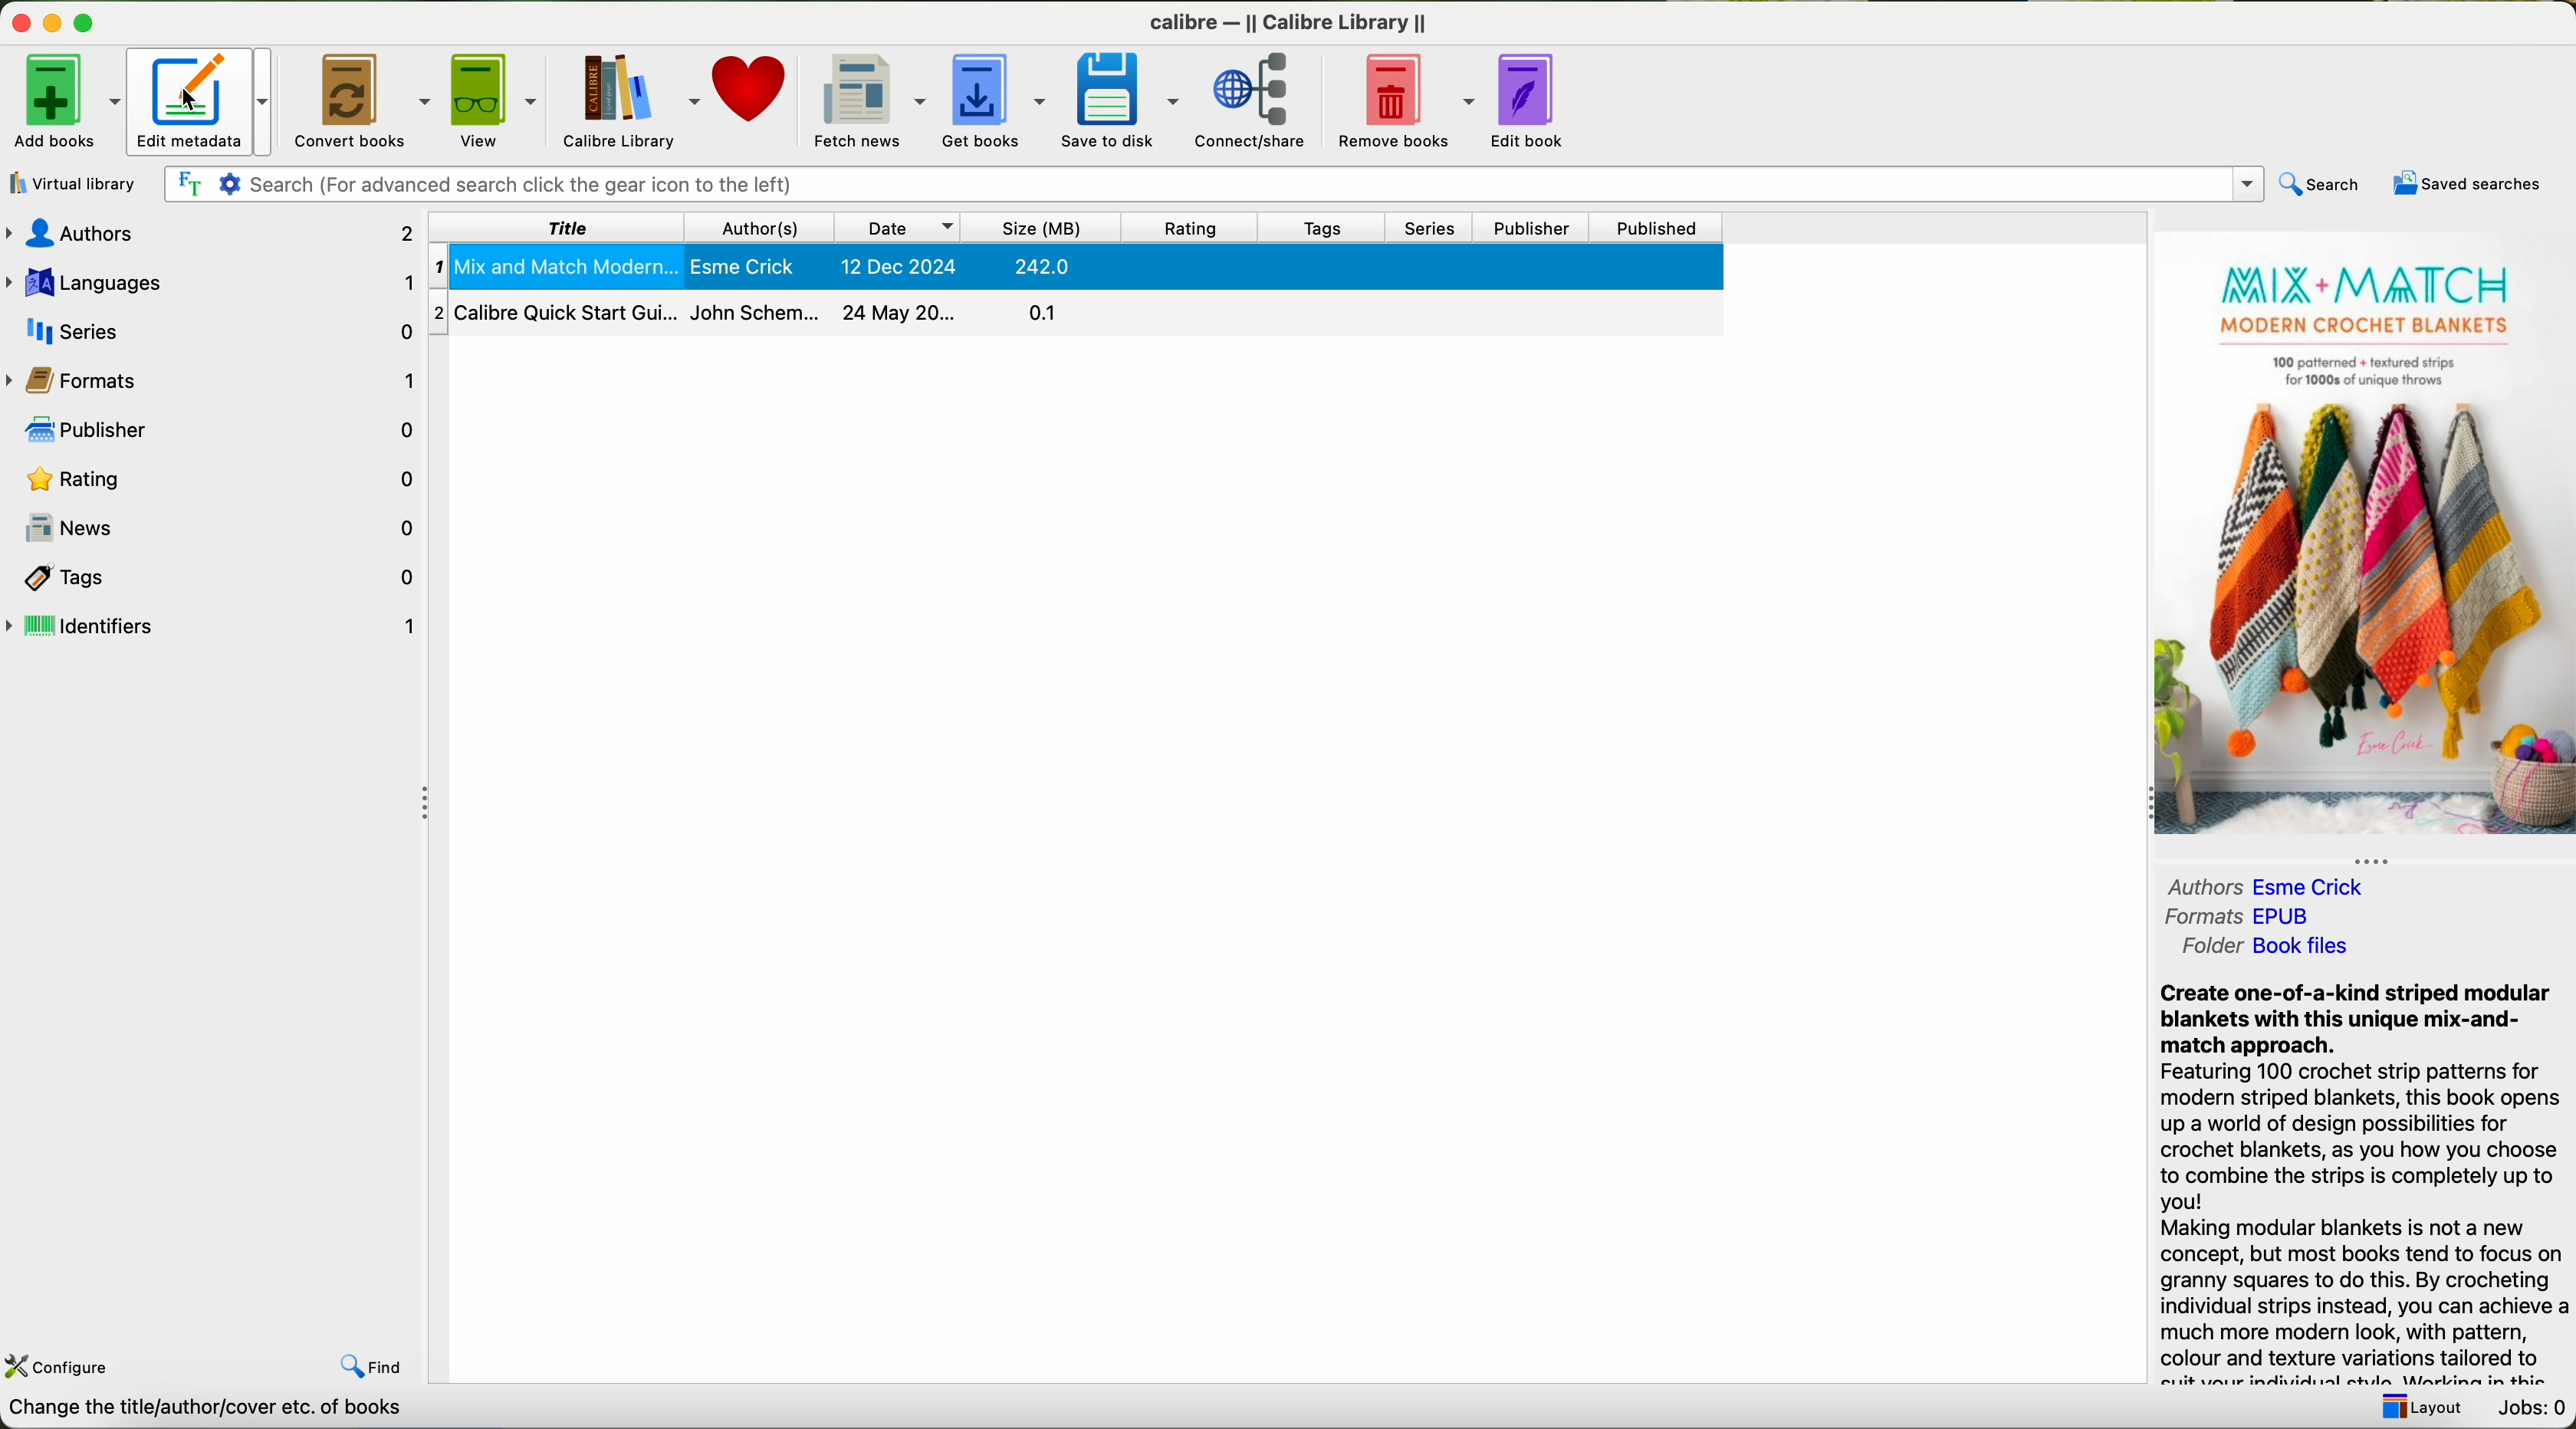  Describe the element at coordinates (763, 227) in the screenshot. I see `author(s)` at that location.